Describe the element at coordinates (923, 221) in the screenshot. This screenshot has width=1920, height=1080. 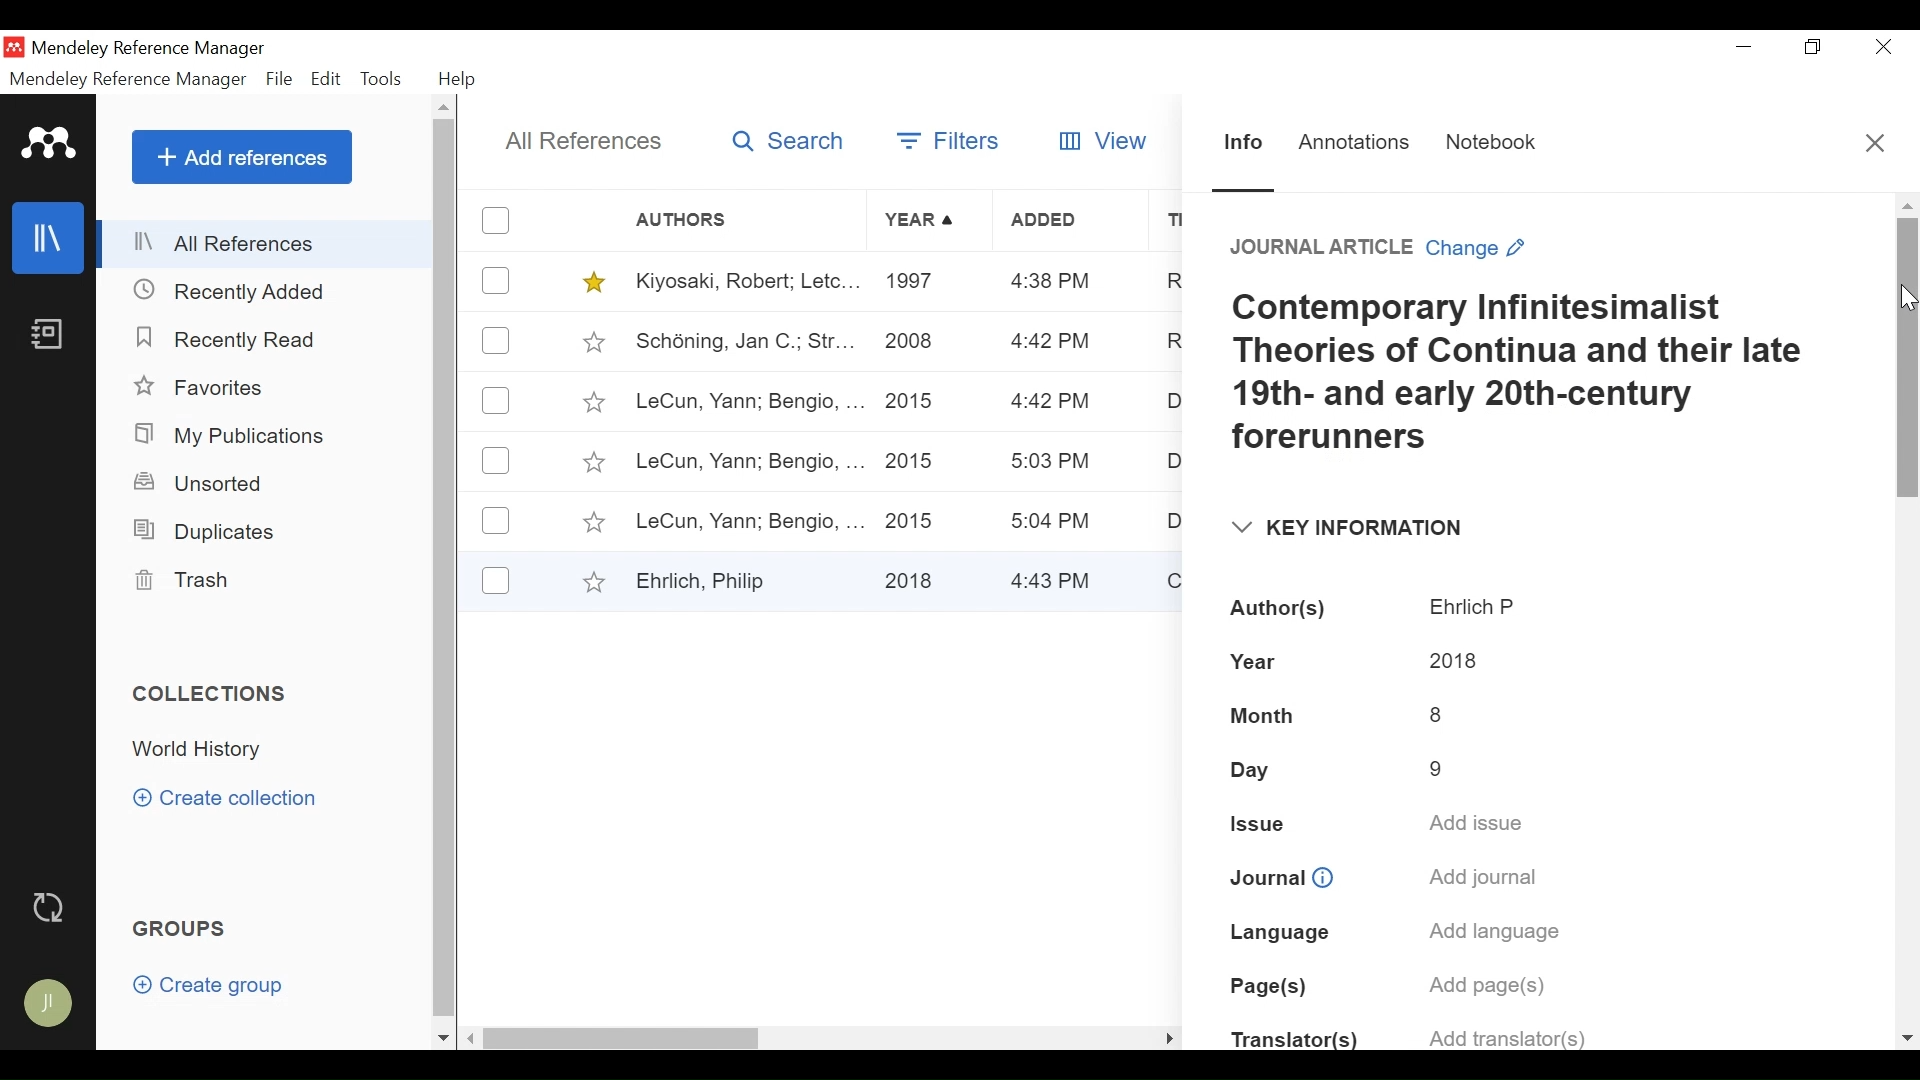
I see `Year` at that location.